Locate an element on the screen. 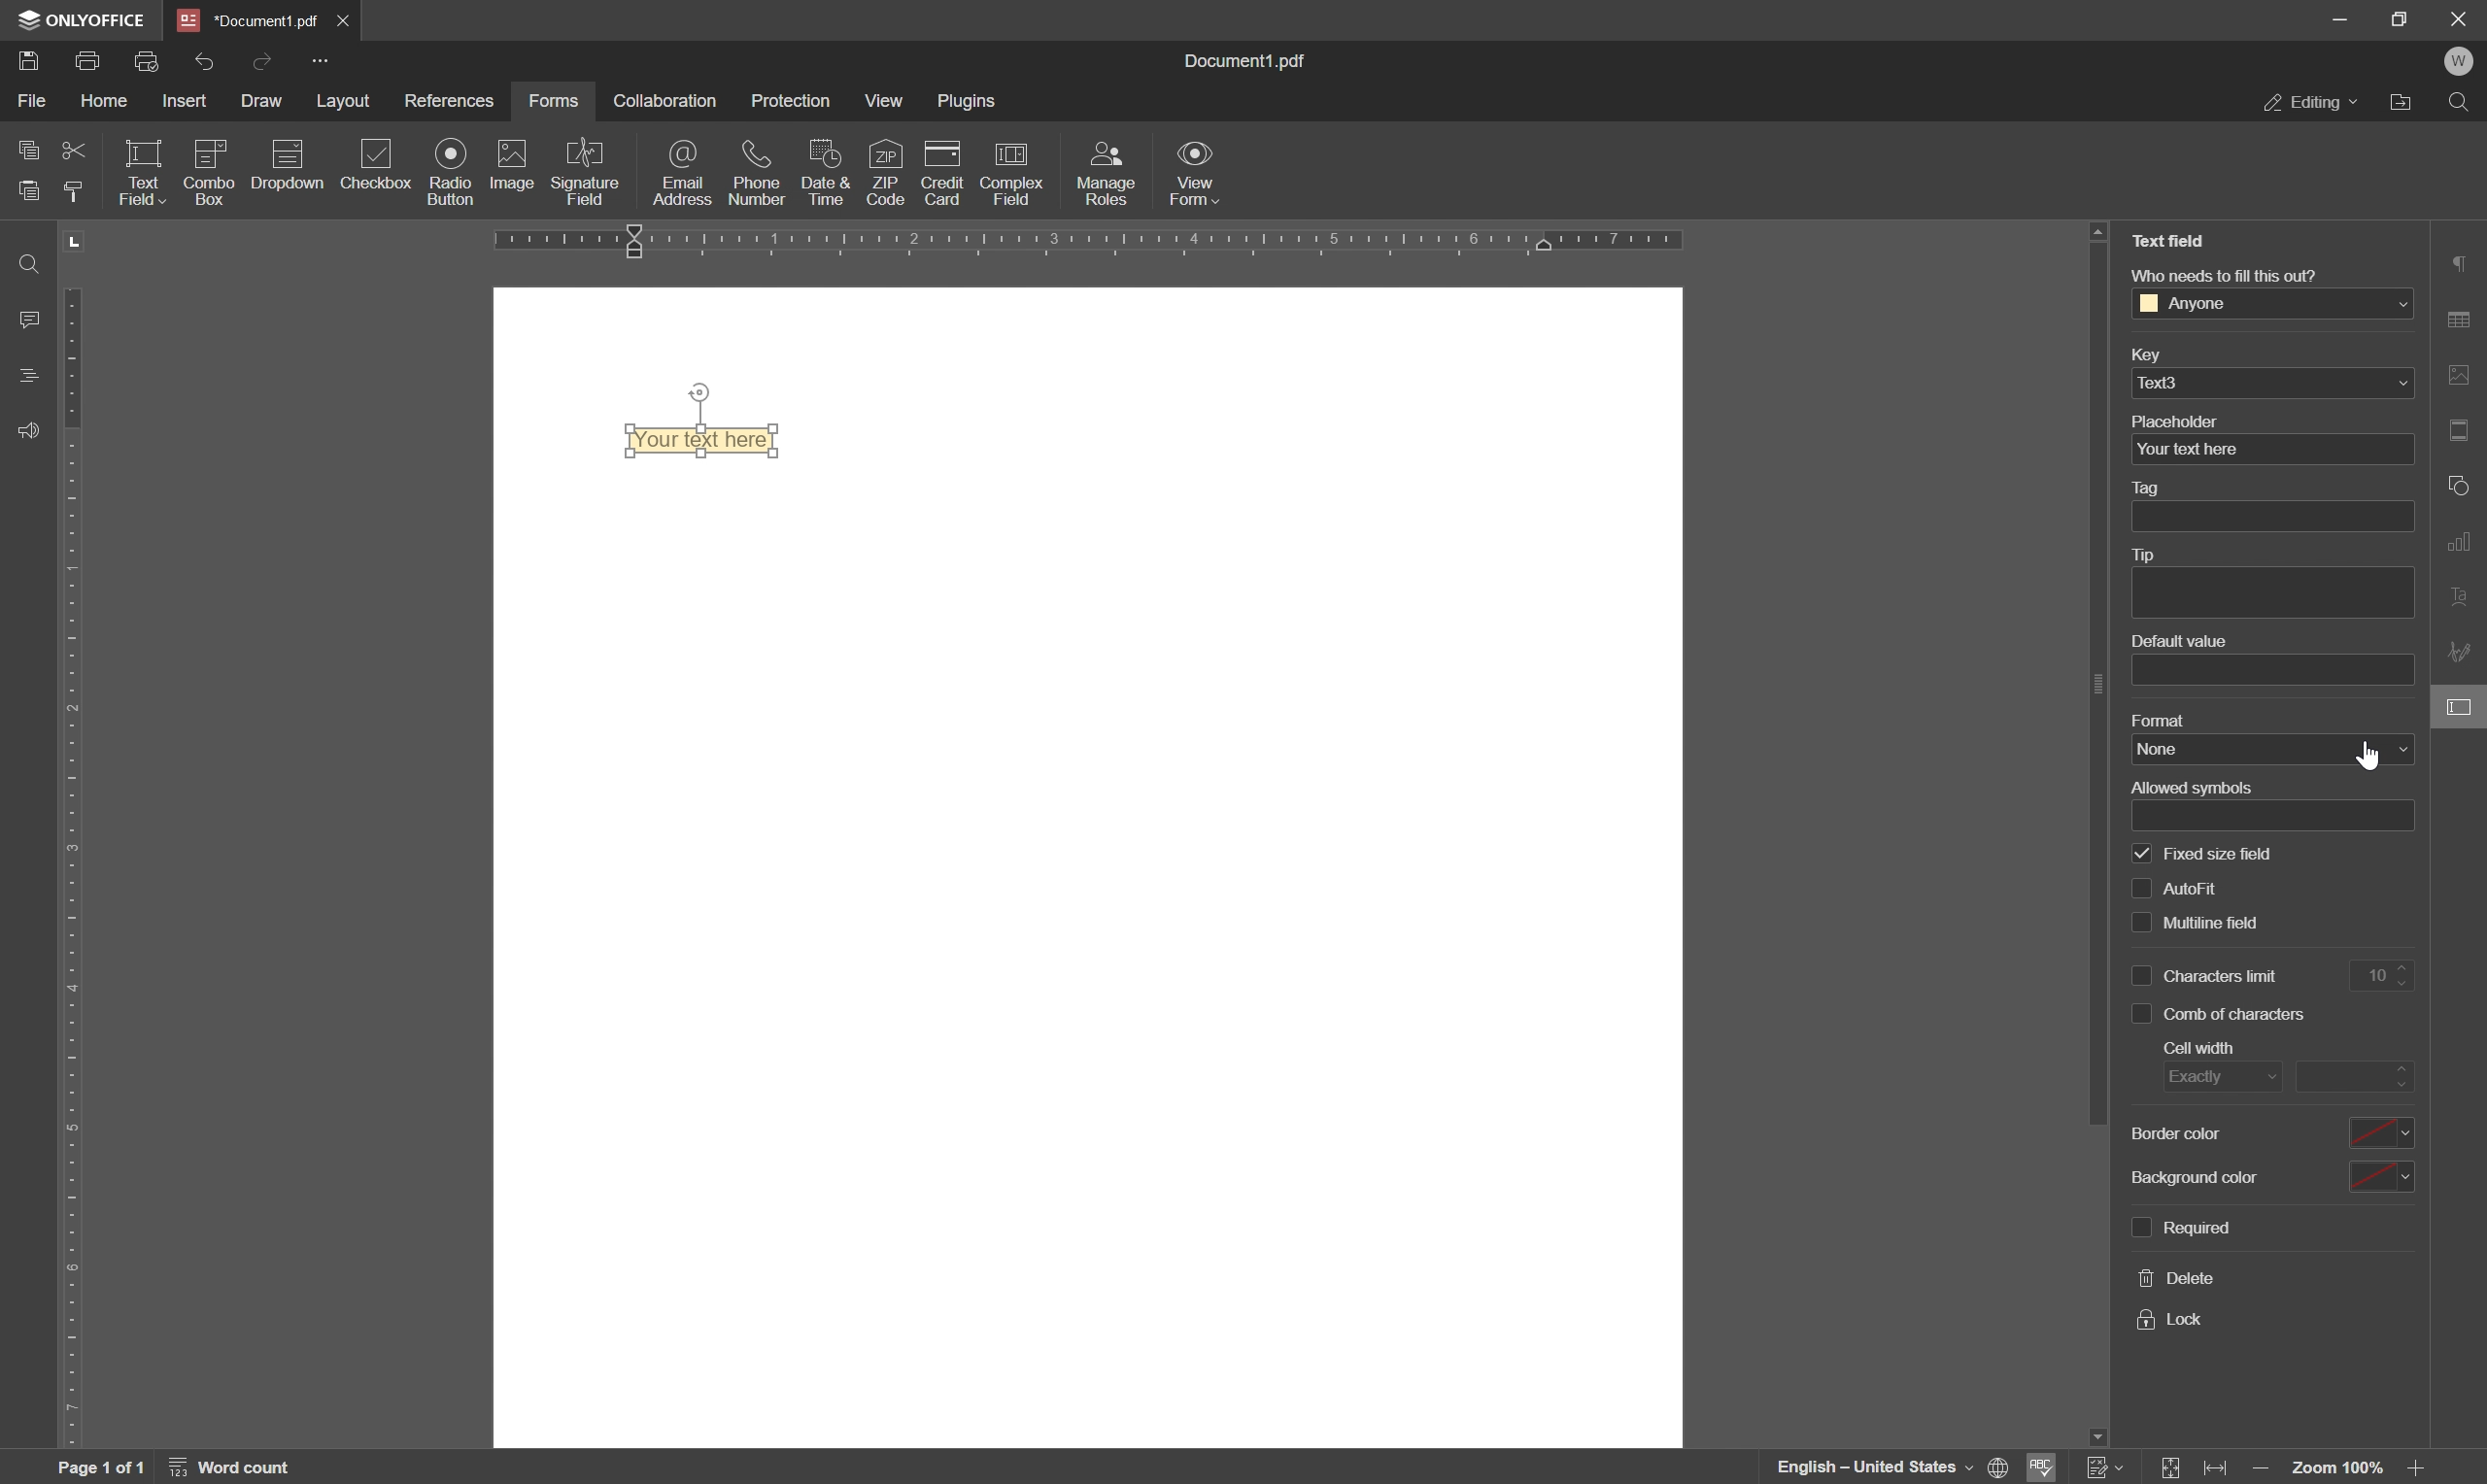  phone number is located at coordinates (760, 171).